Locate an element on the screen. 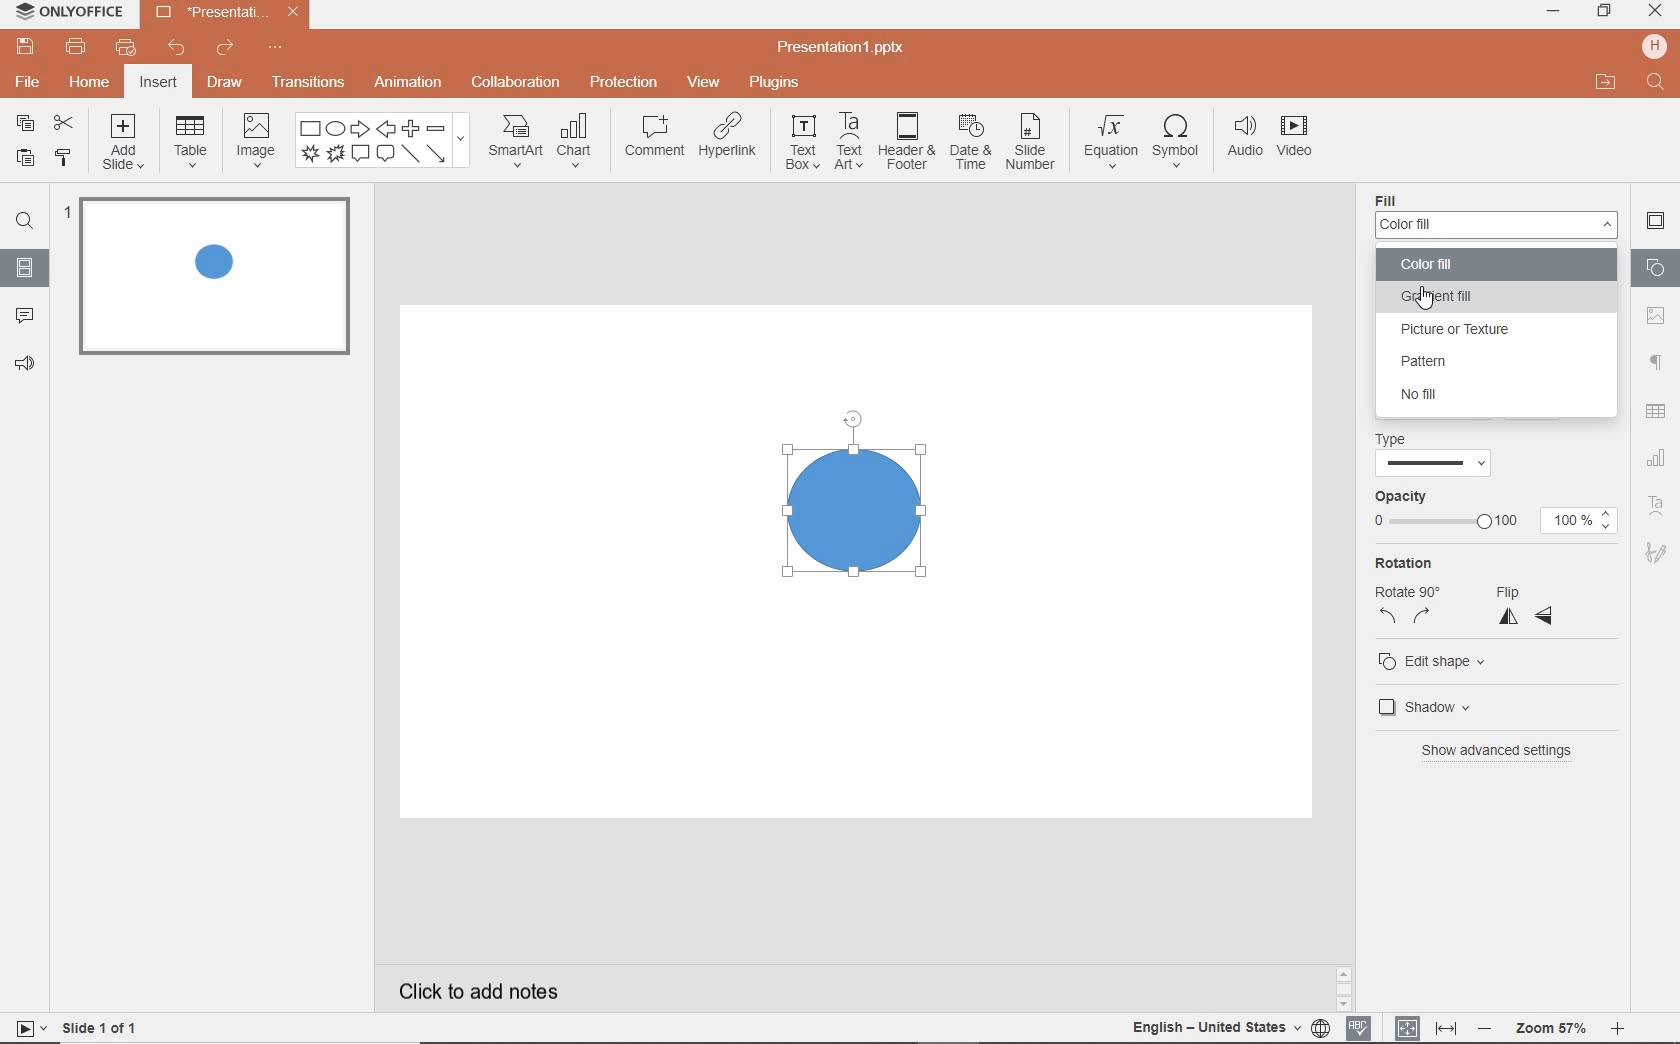  symbol is located at coordinates (1175, 142).